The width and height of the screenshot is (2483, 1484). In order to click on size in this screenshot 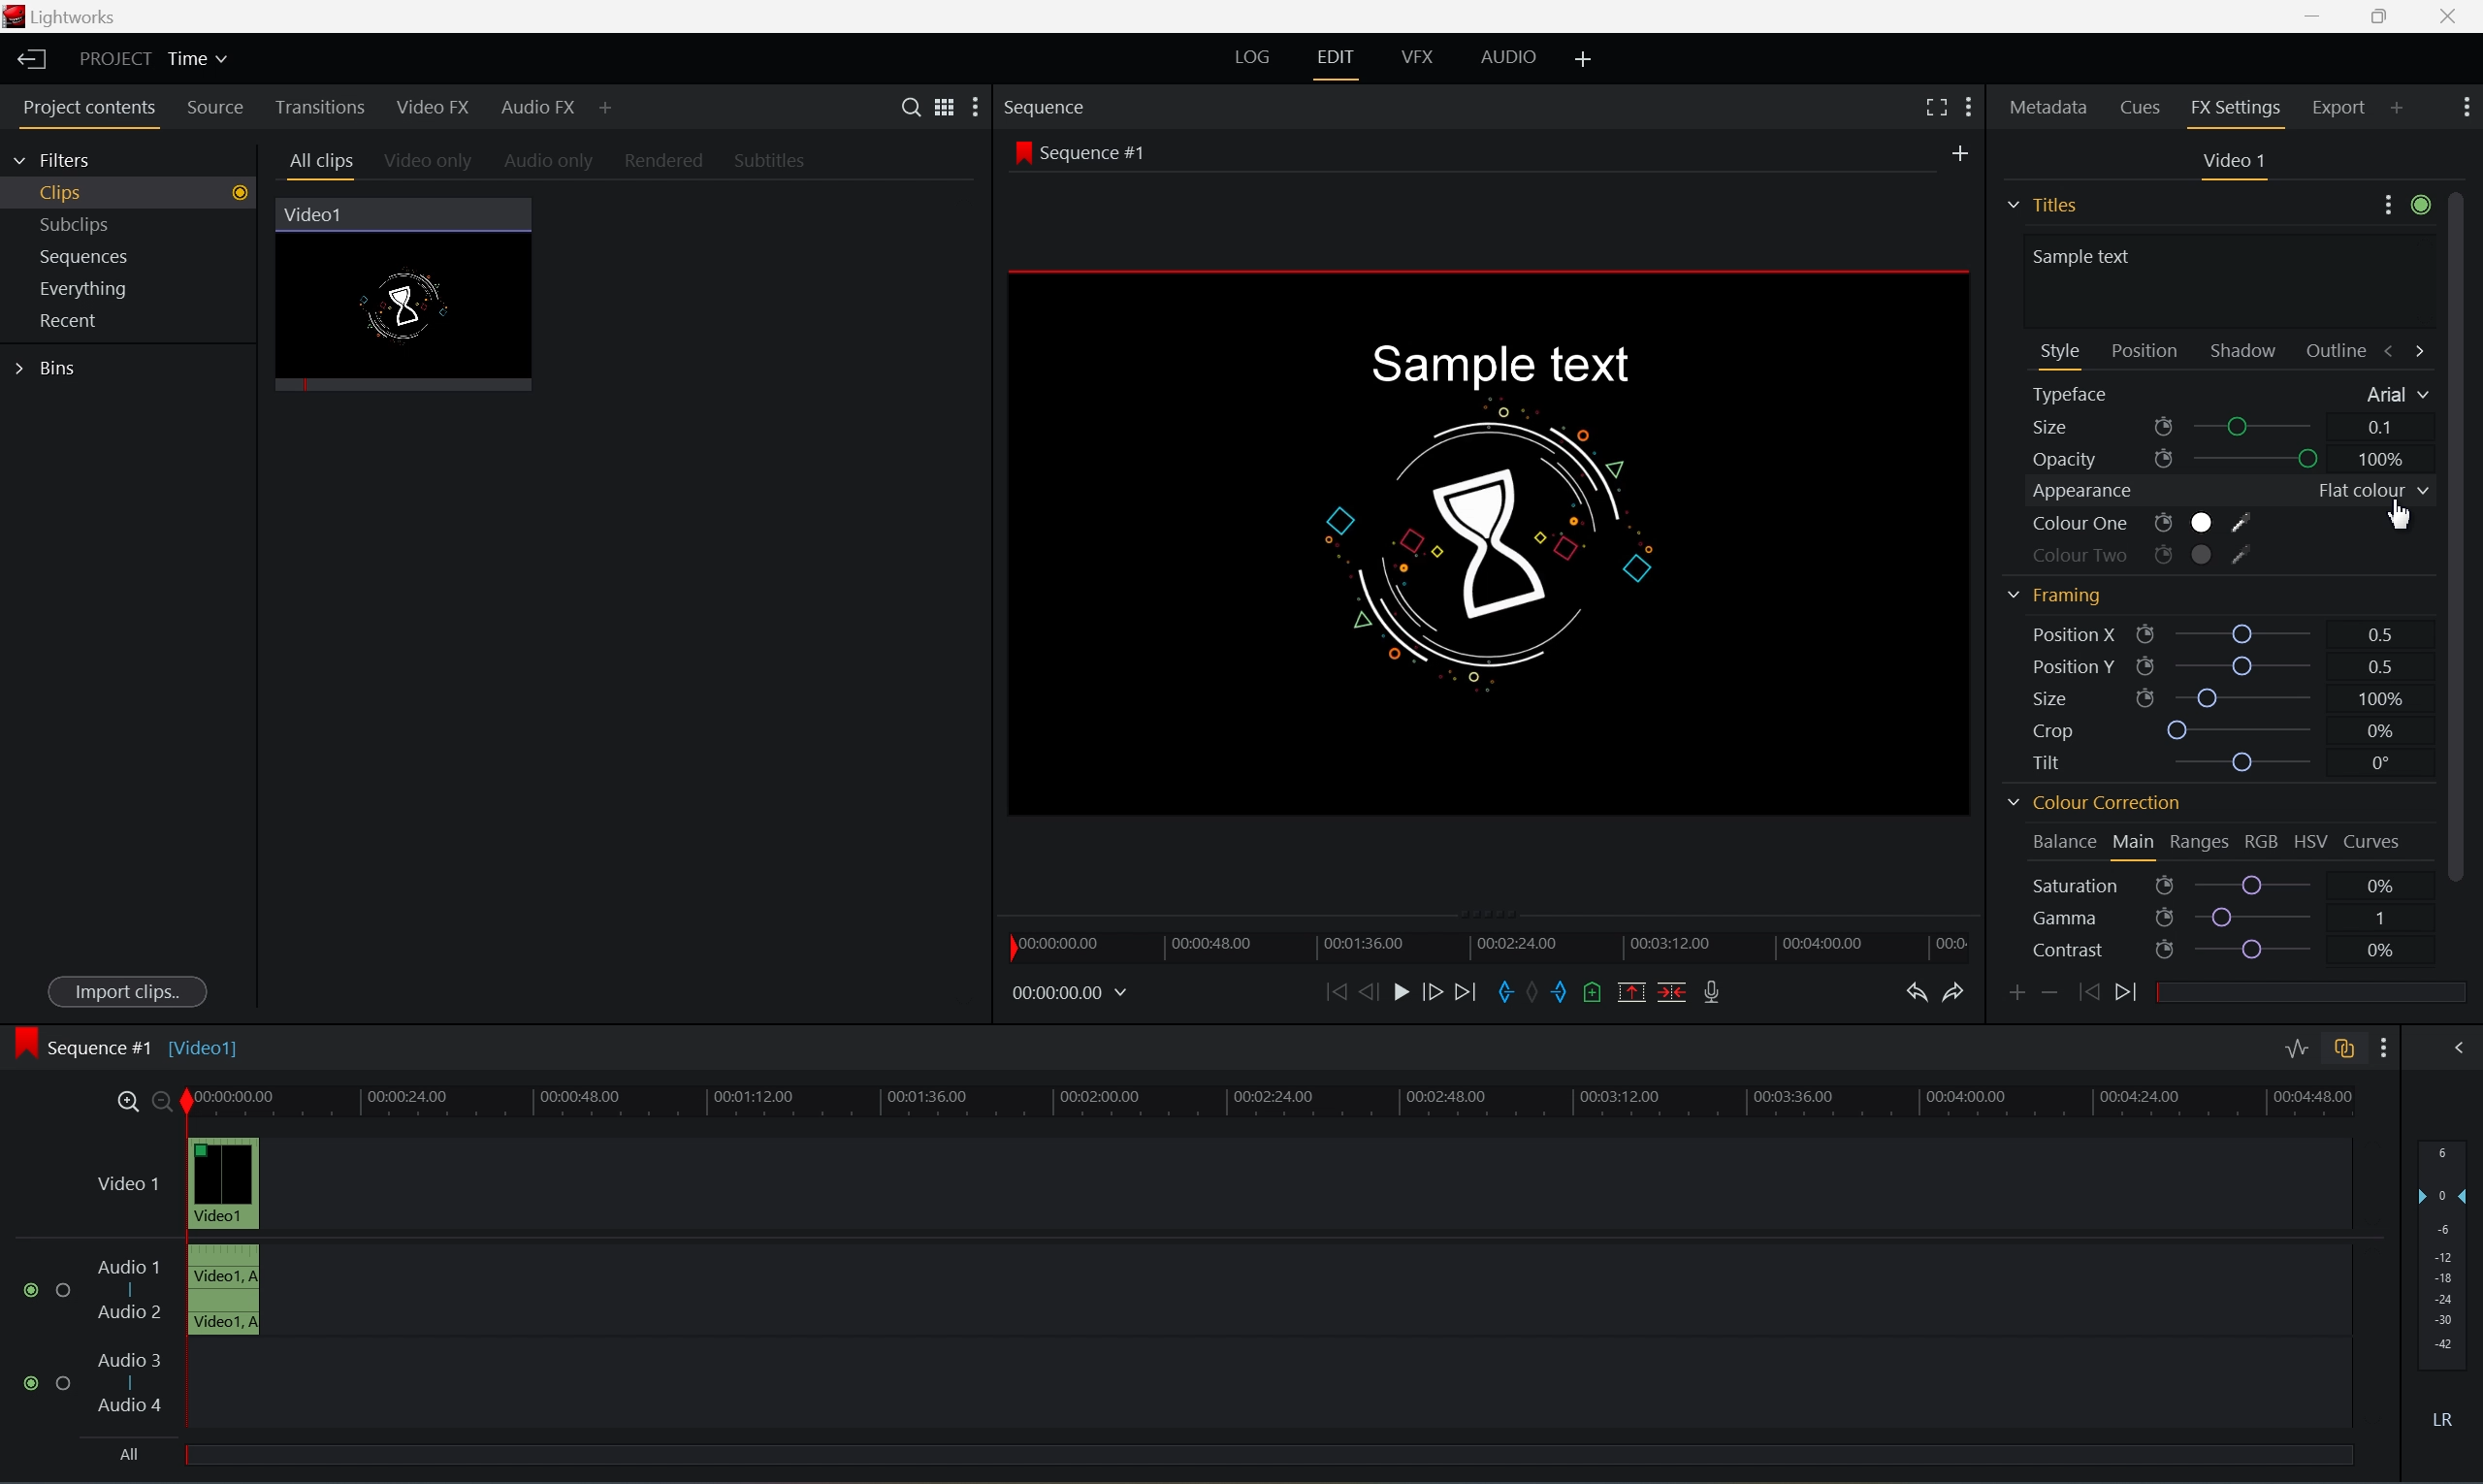, I will do `click(2089, 698)`.